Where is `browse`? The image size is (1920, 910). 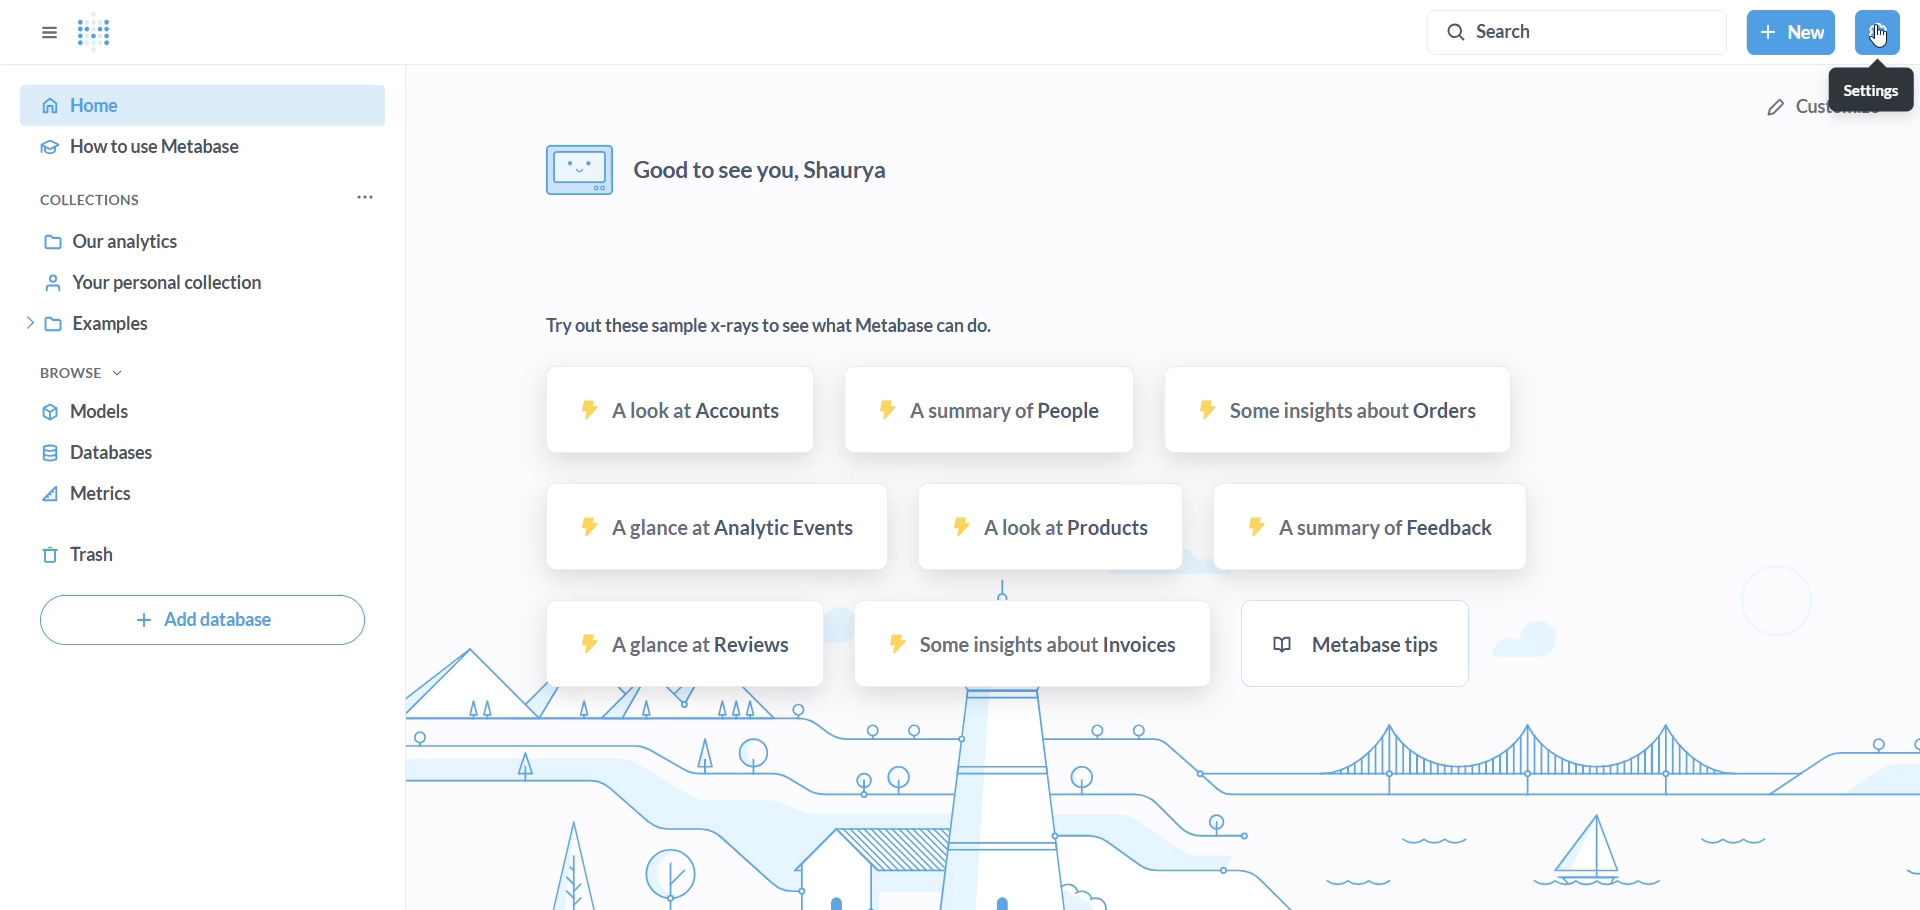
browse is located at coordinates (89, 372).